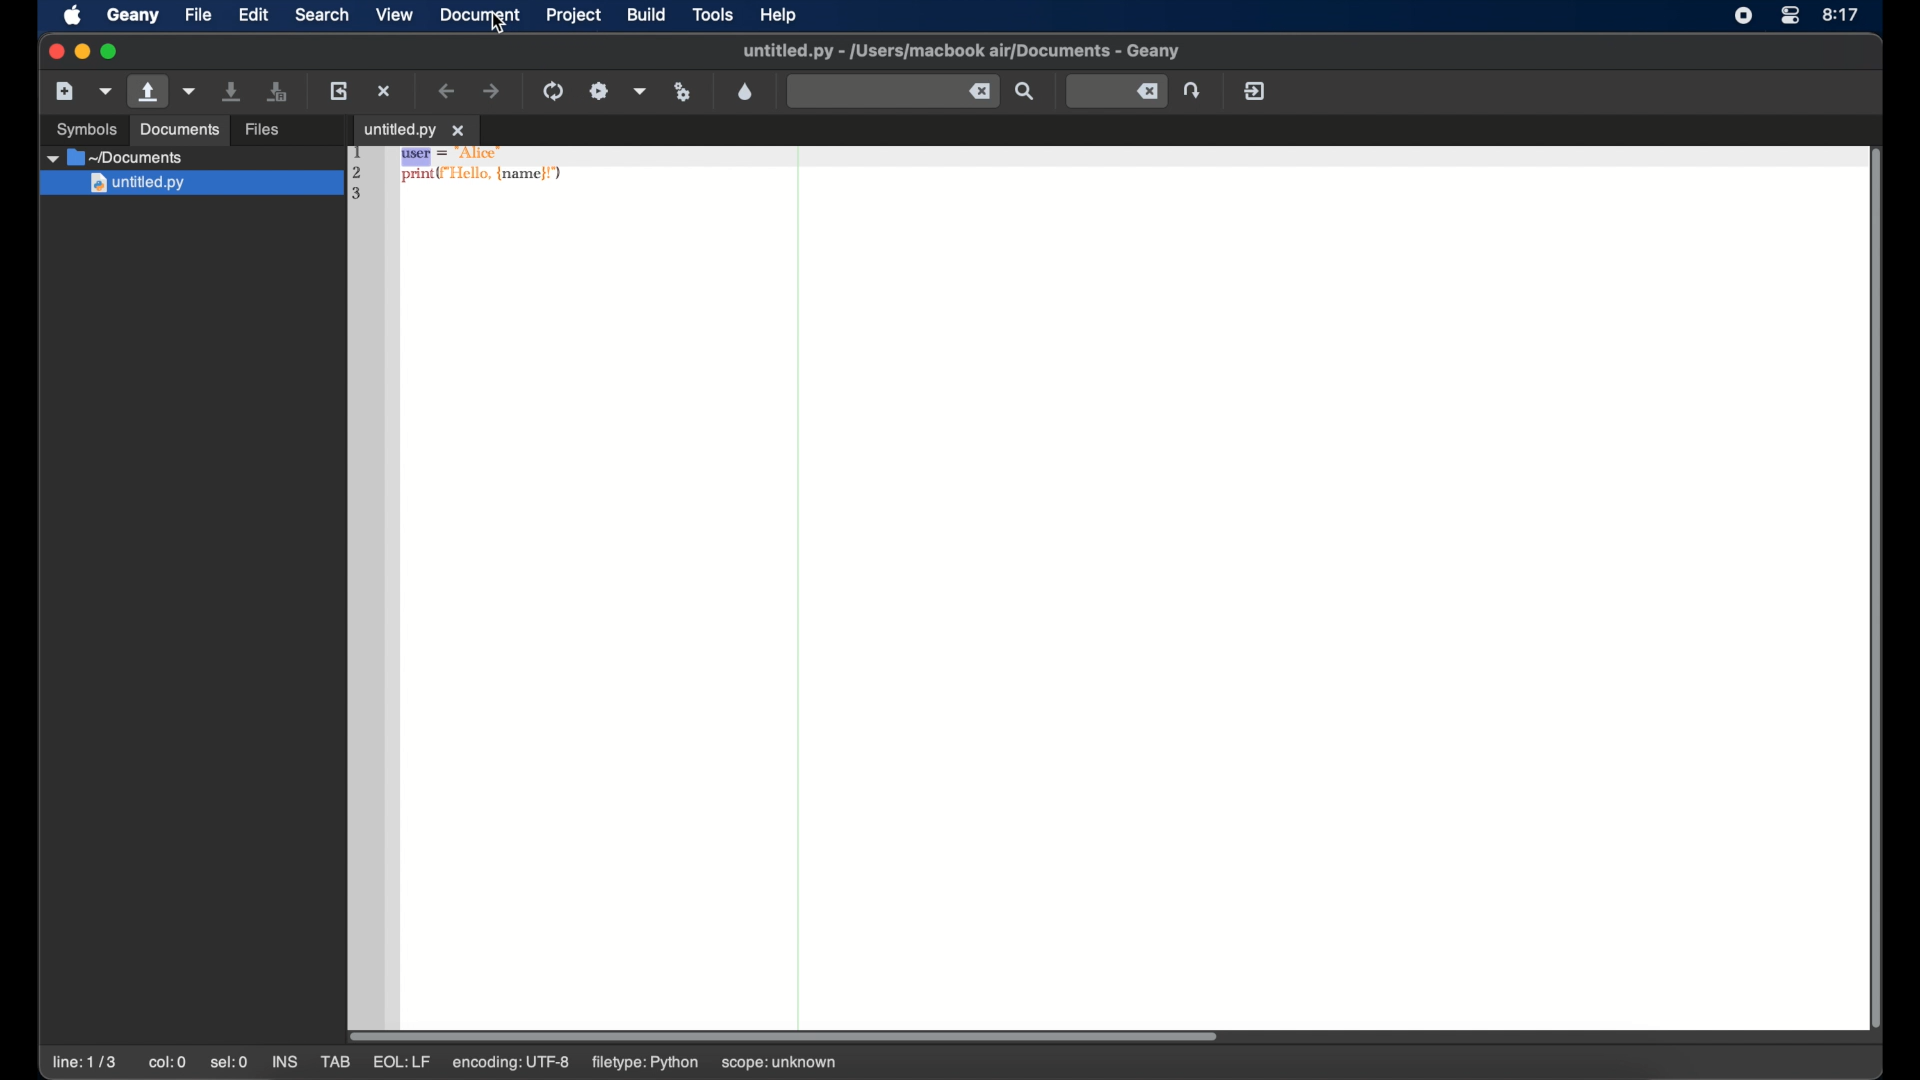 Image resolution: width=1920 pixels, height=1080 pixels. What do you see at coordinates (190, 91) in the screenshot?
I see `open a recent file` at bounding box center [190, 91].